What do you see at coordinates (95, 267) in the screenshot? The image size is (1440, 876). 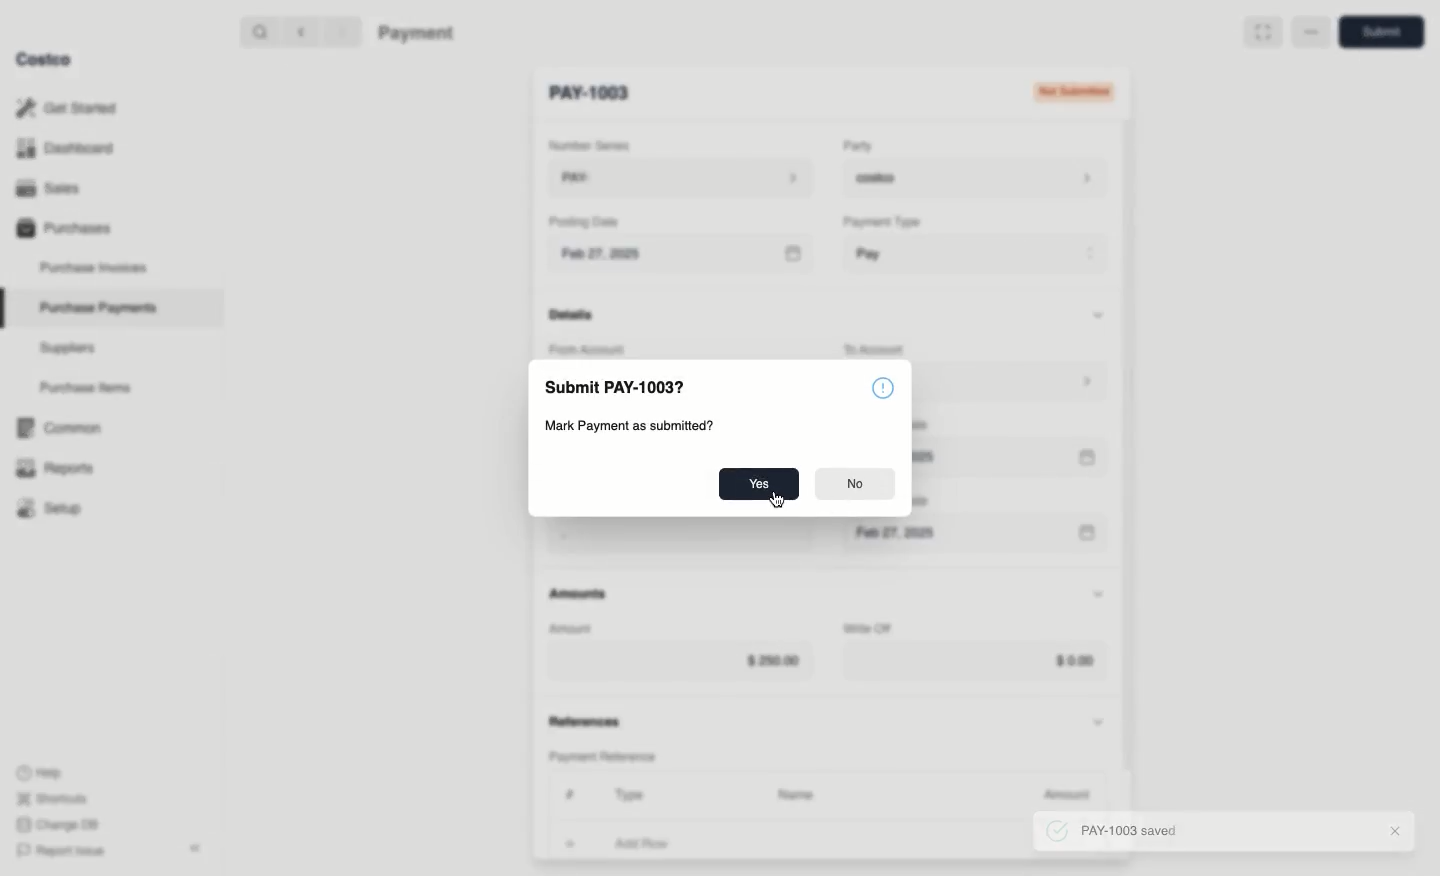 I see `Purchase Invoices` at bounding box center [95, 267].